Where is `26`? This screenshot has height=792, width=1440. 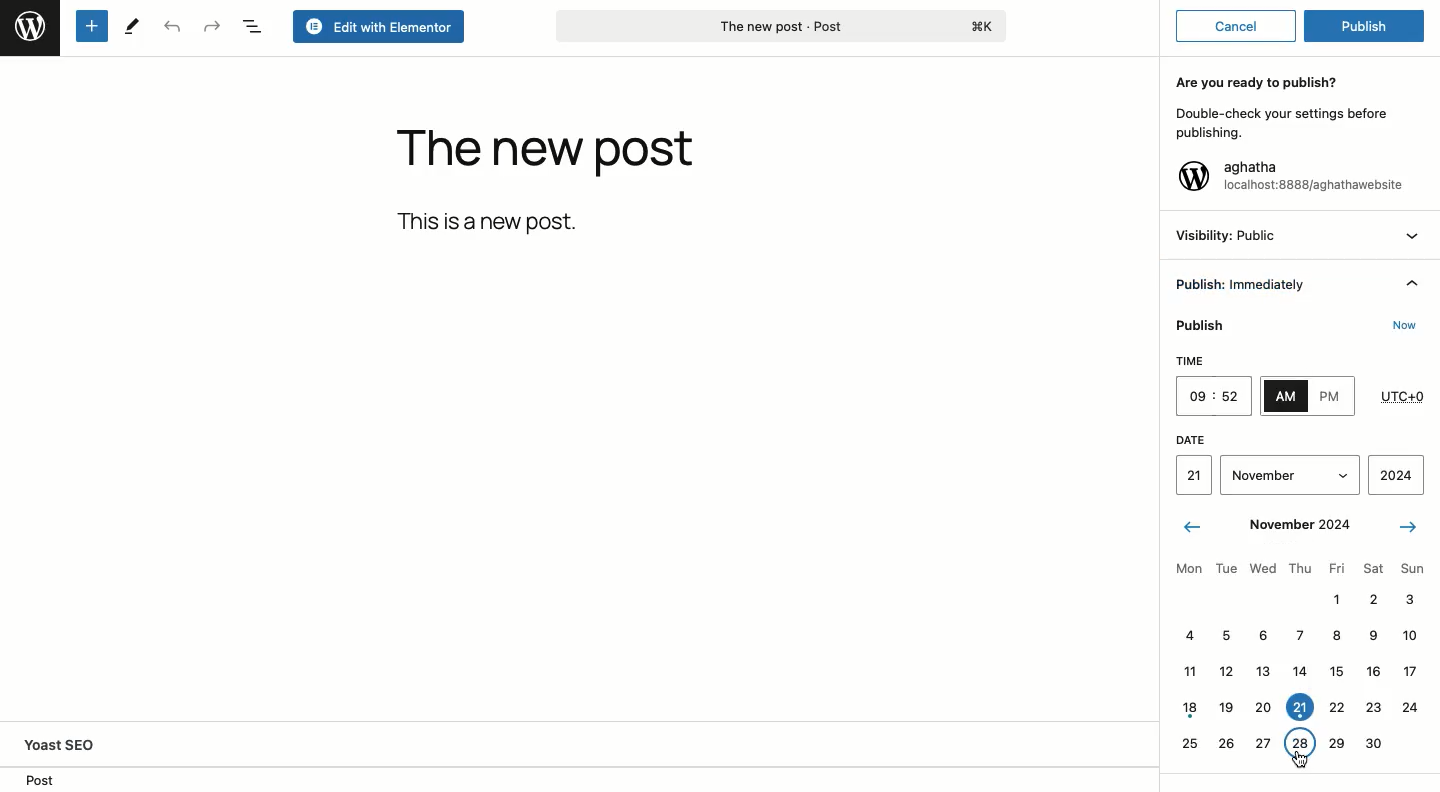
26 is located at coordinates (1228, 744).